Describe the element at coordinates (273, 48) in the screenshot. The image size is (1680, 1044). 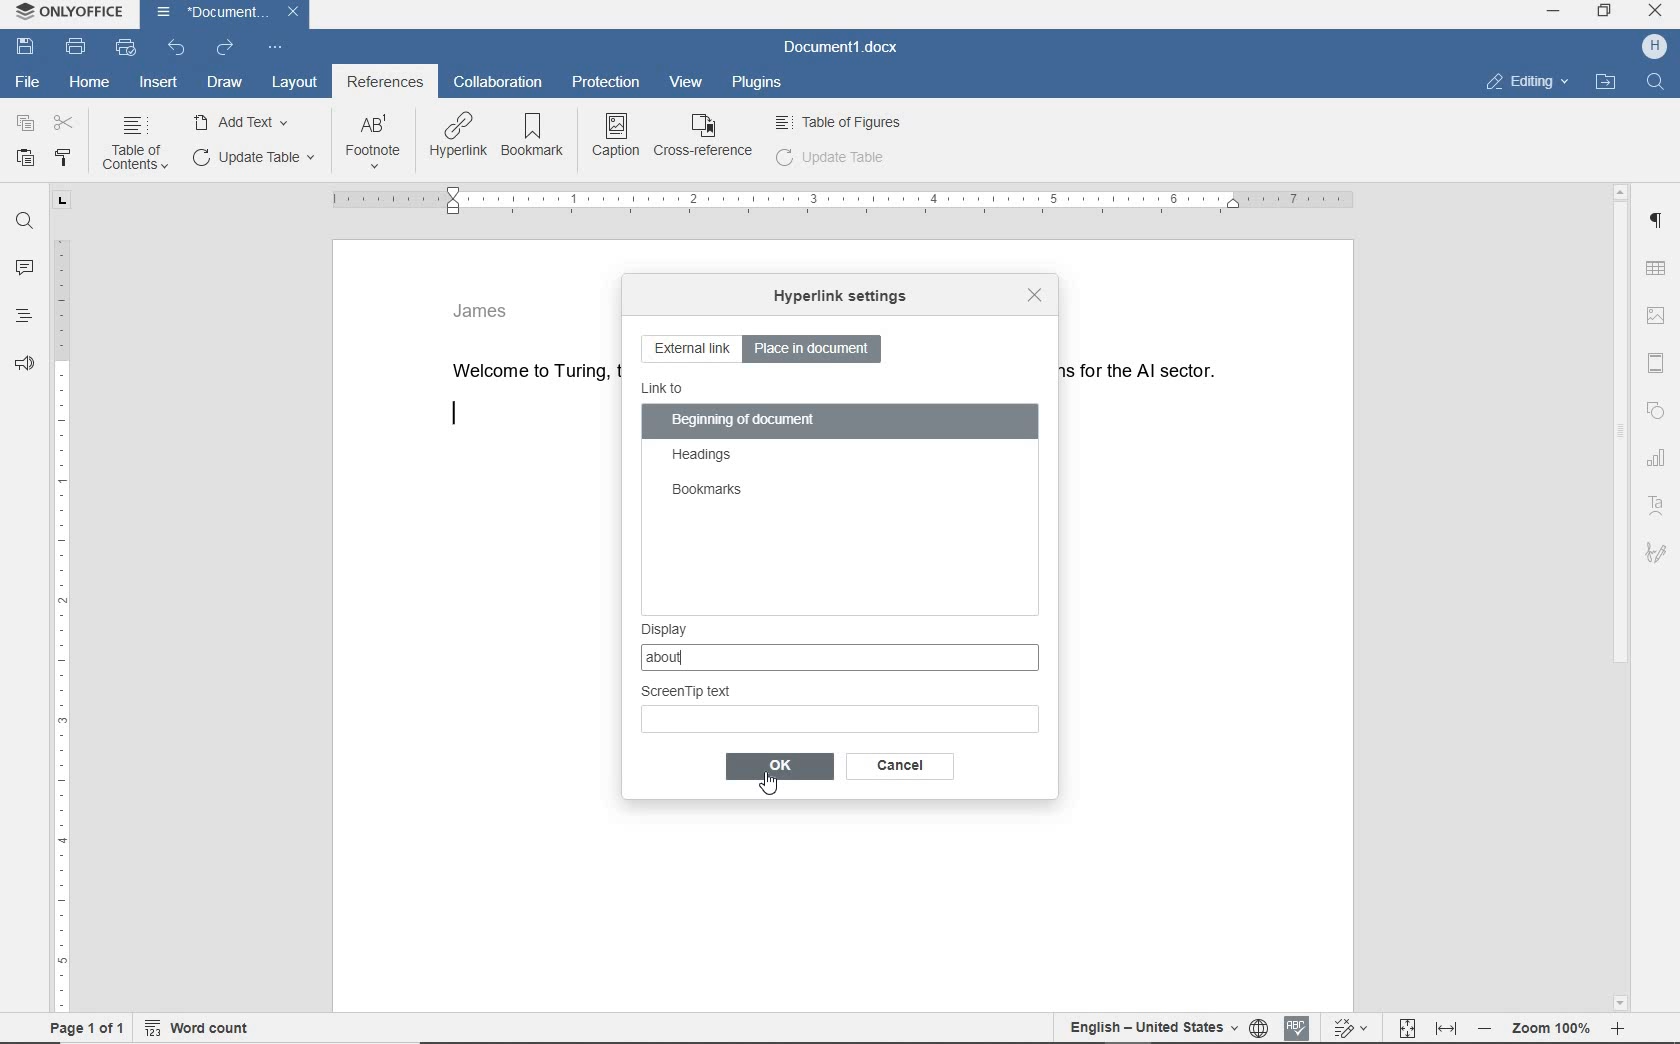
I see `customize quick access bar` at that location.